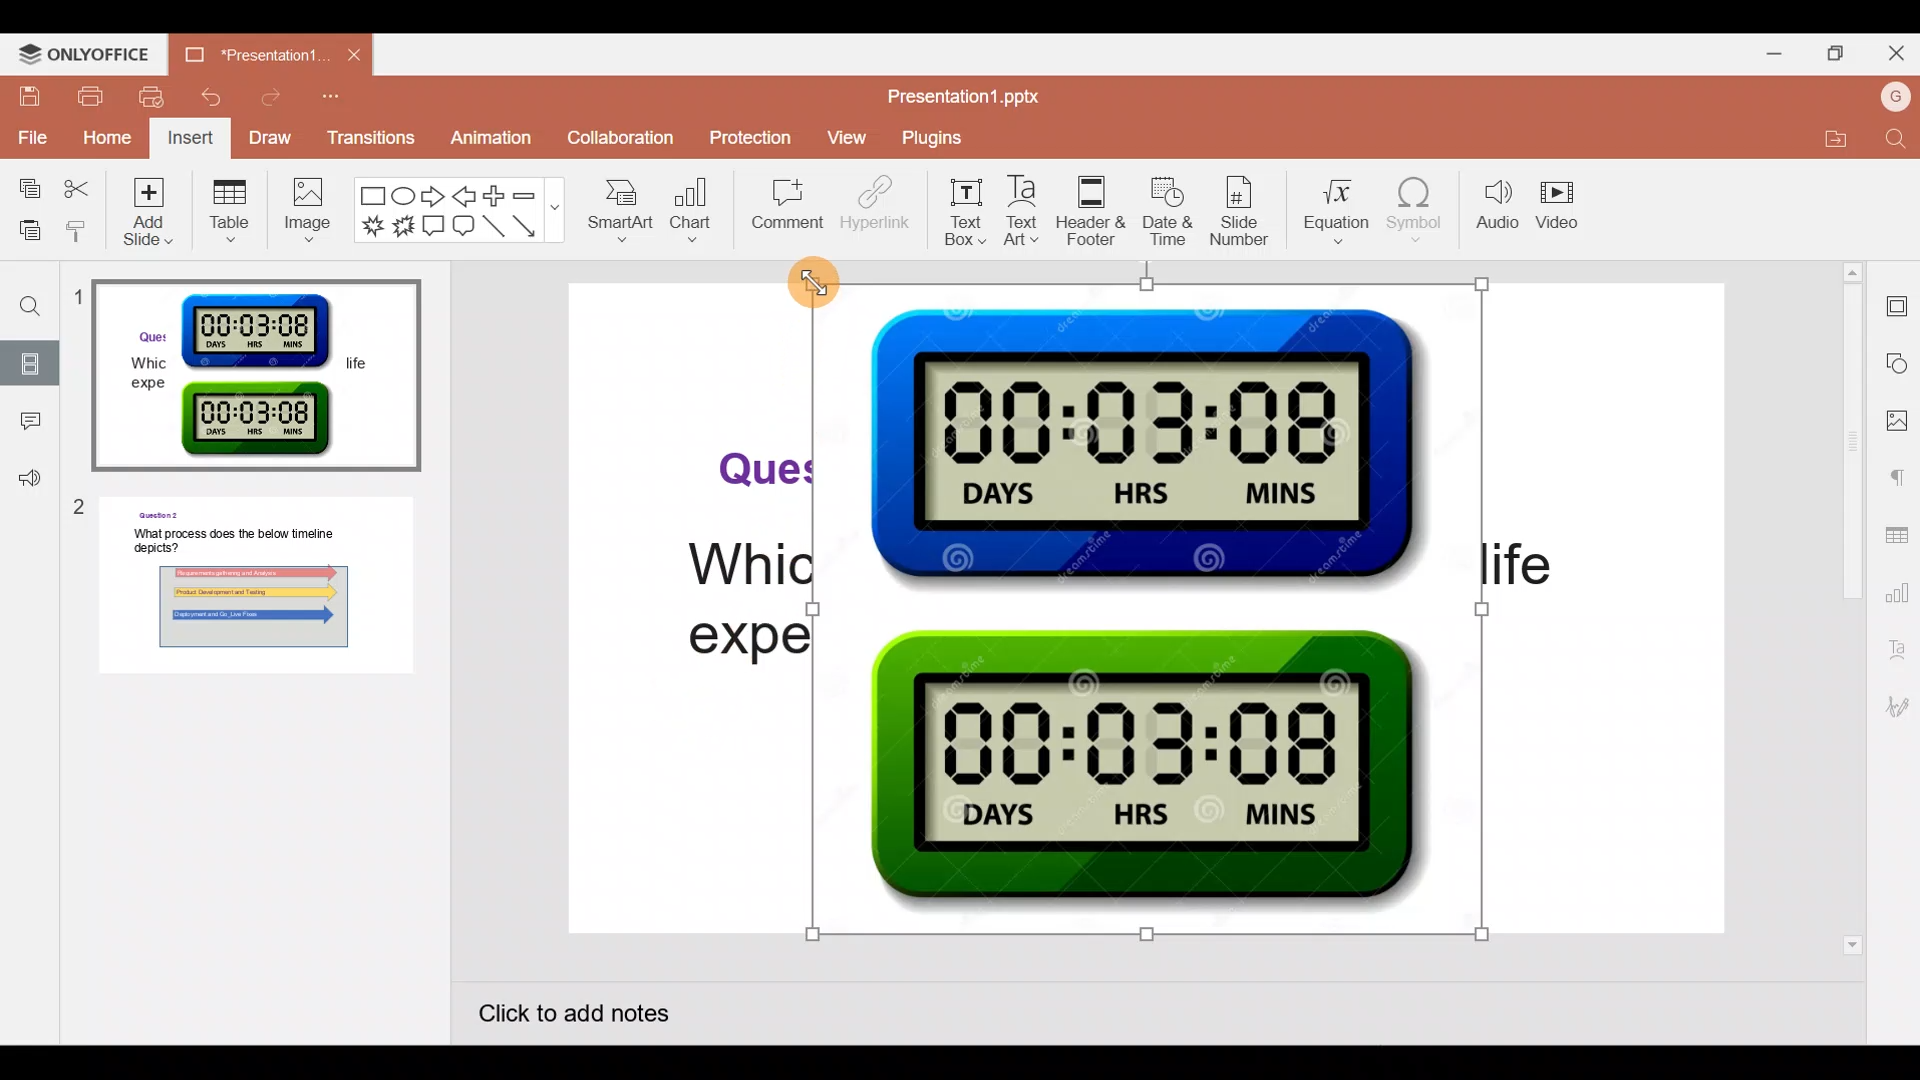  Describe the element at coordinates (1832, 143) in the screenshot. I see `Open file location` at that location.